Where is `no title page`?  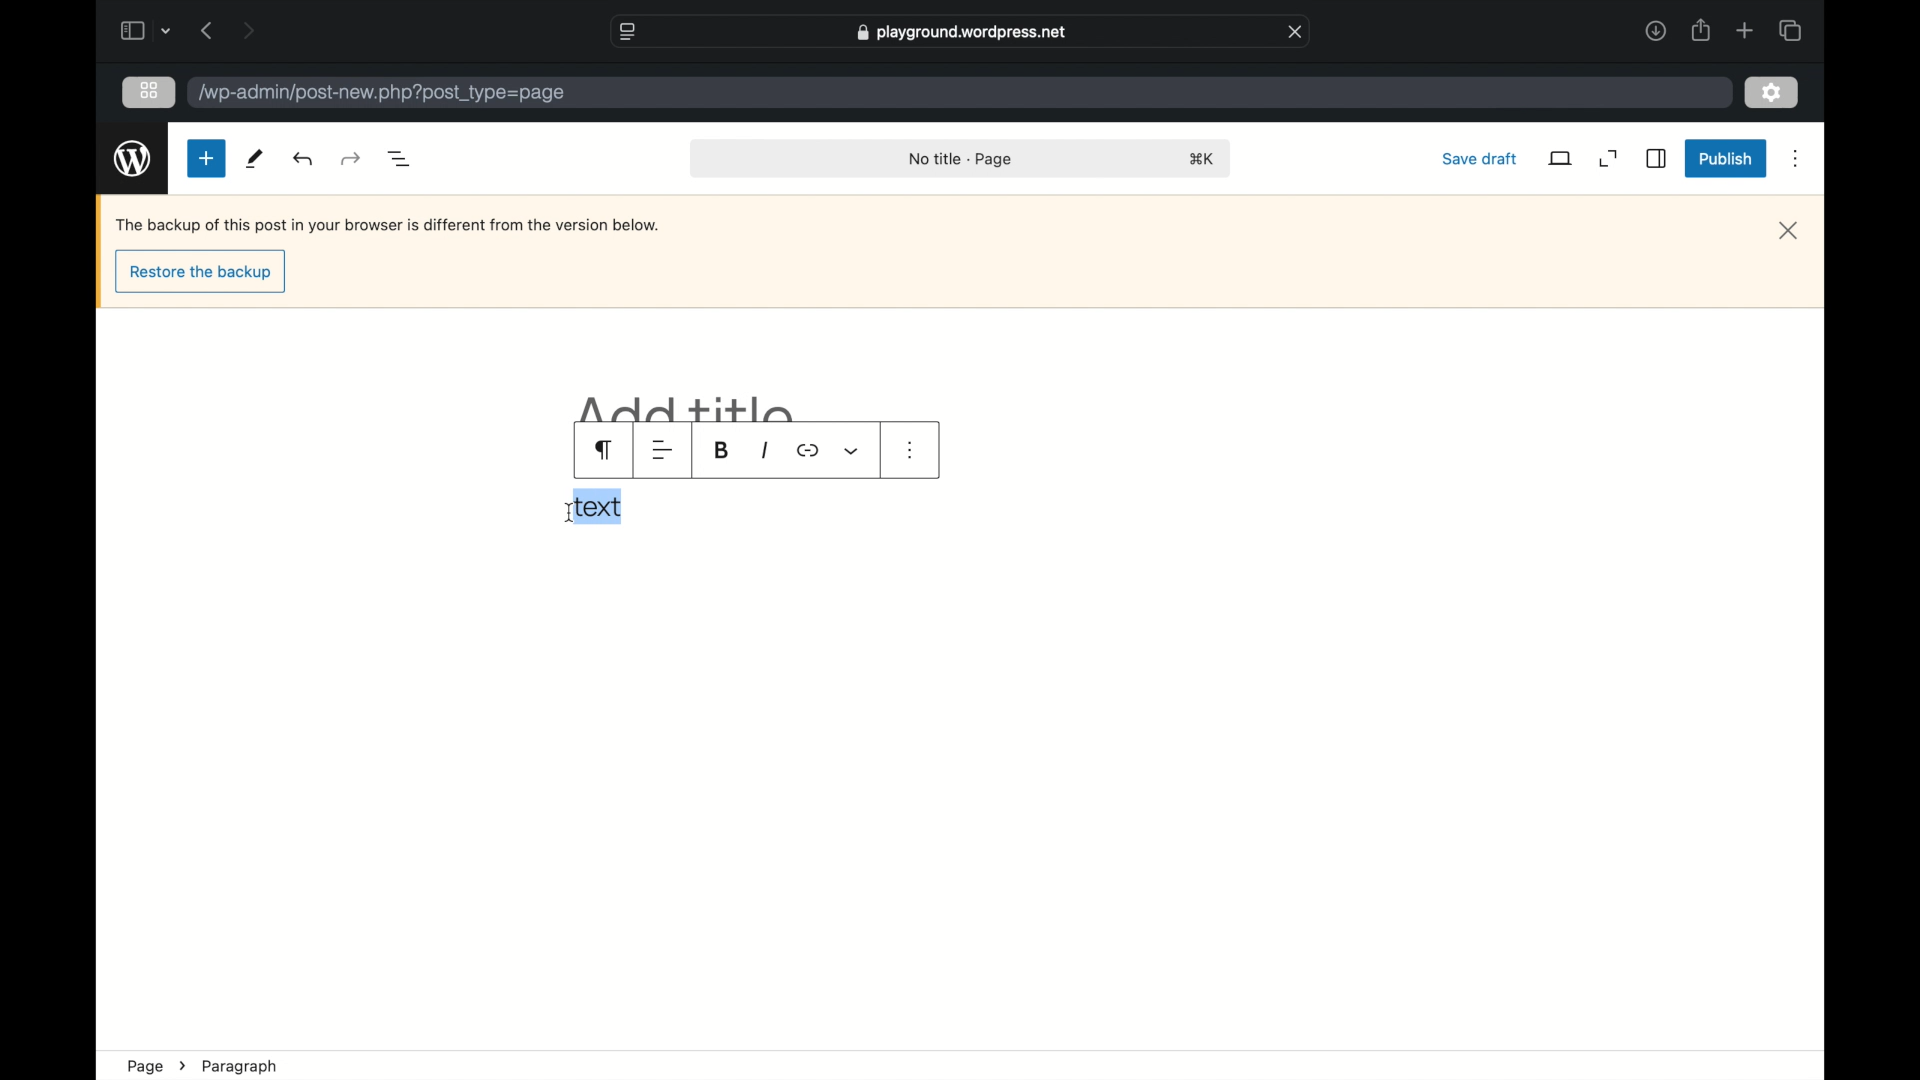
no title page is located at coordinates (962, 158).